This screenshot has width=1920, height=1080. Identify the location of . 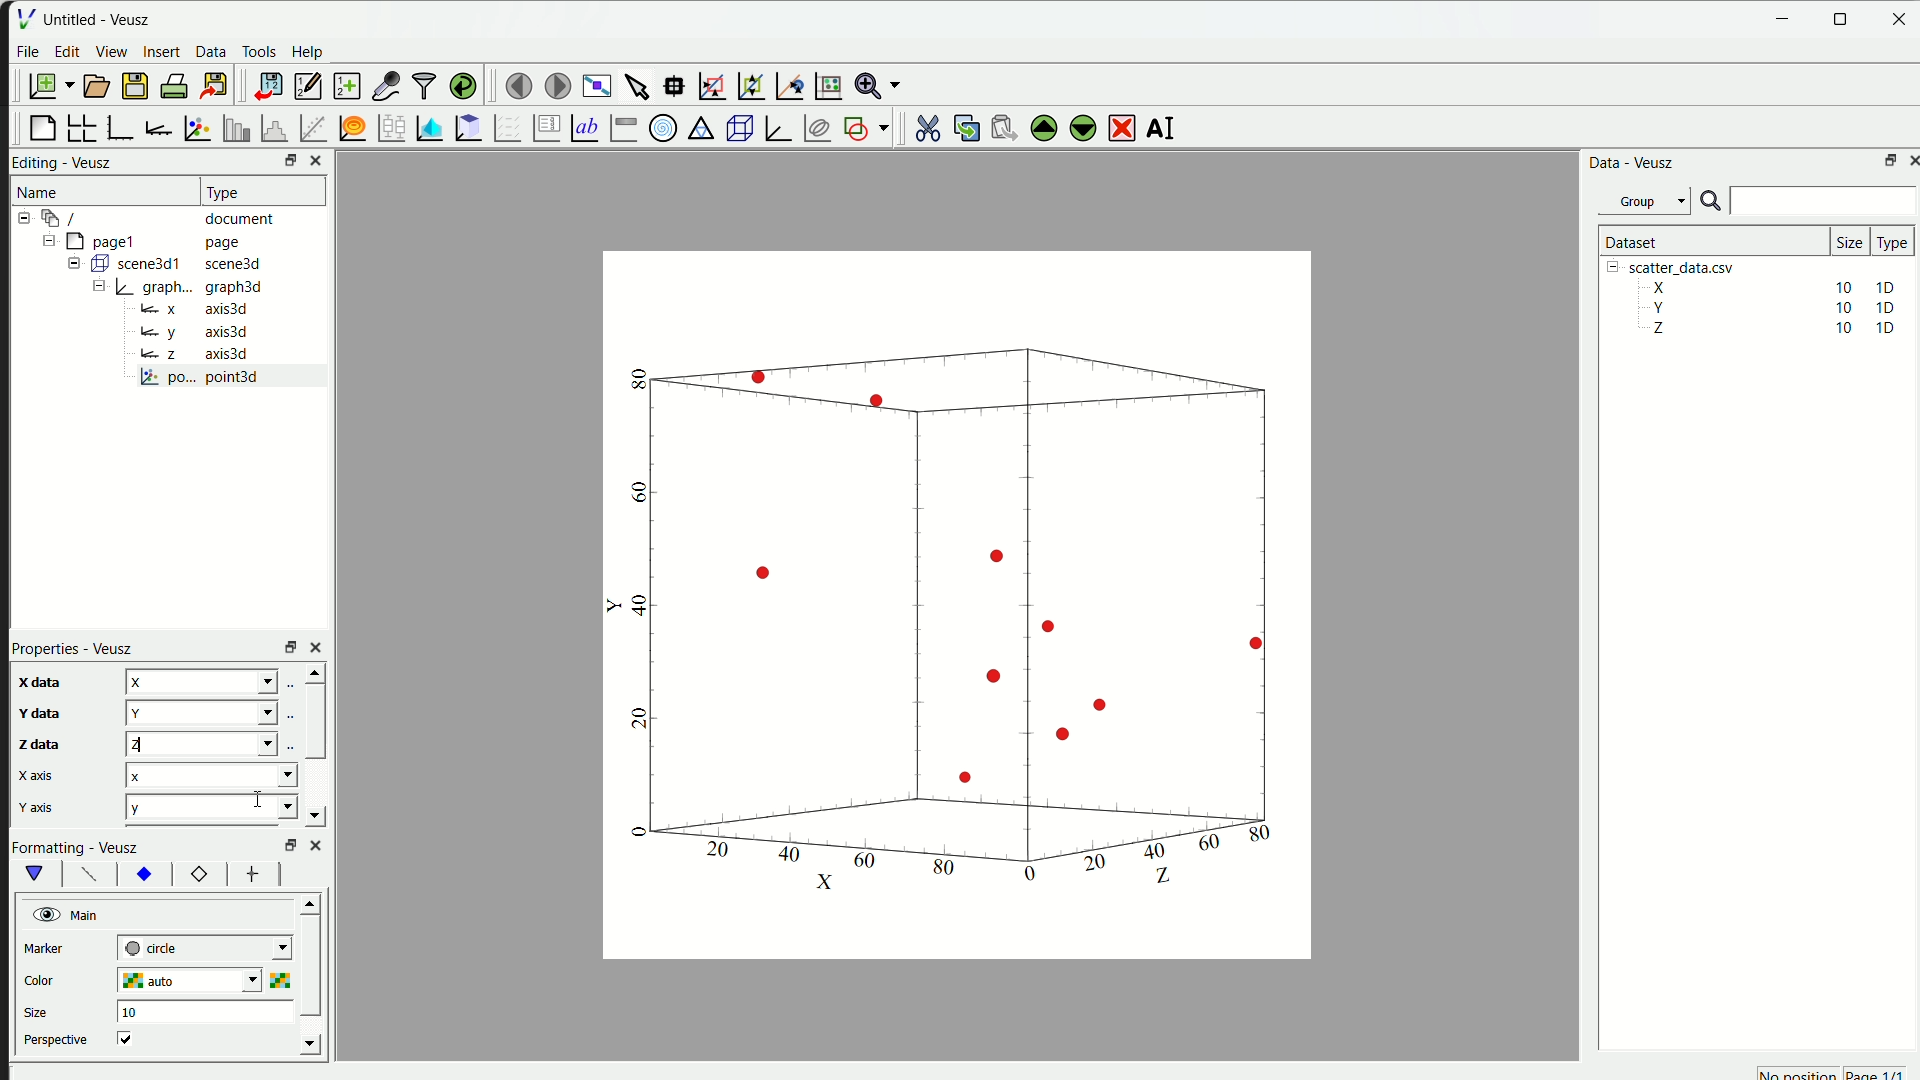
(288, 843).